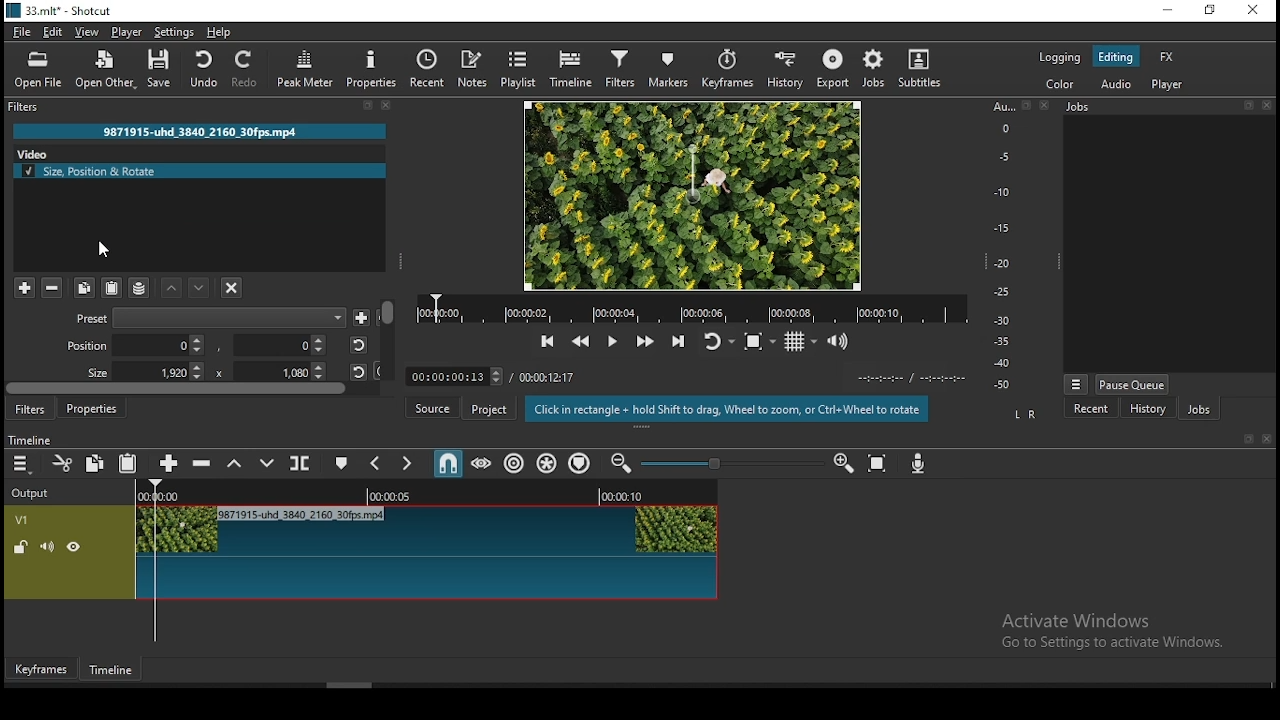 The image size is (1280, 720). Describe the element at coordinates (200, 464) in the screenshot. I see `ripple delete` at that location.